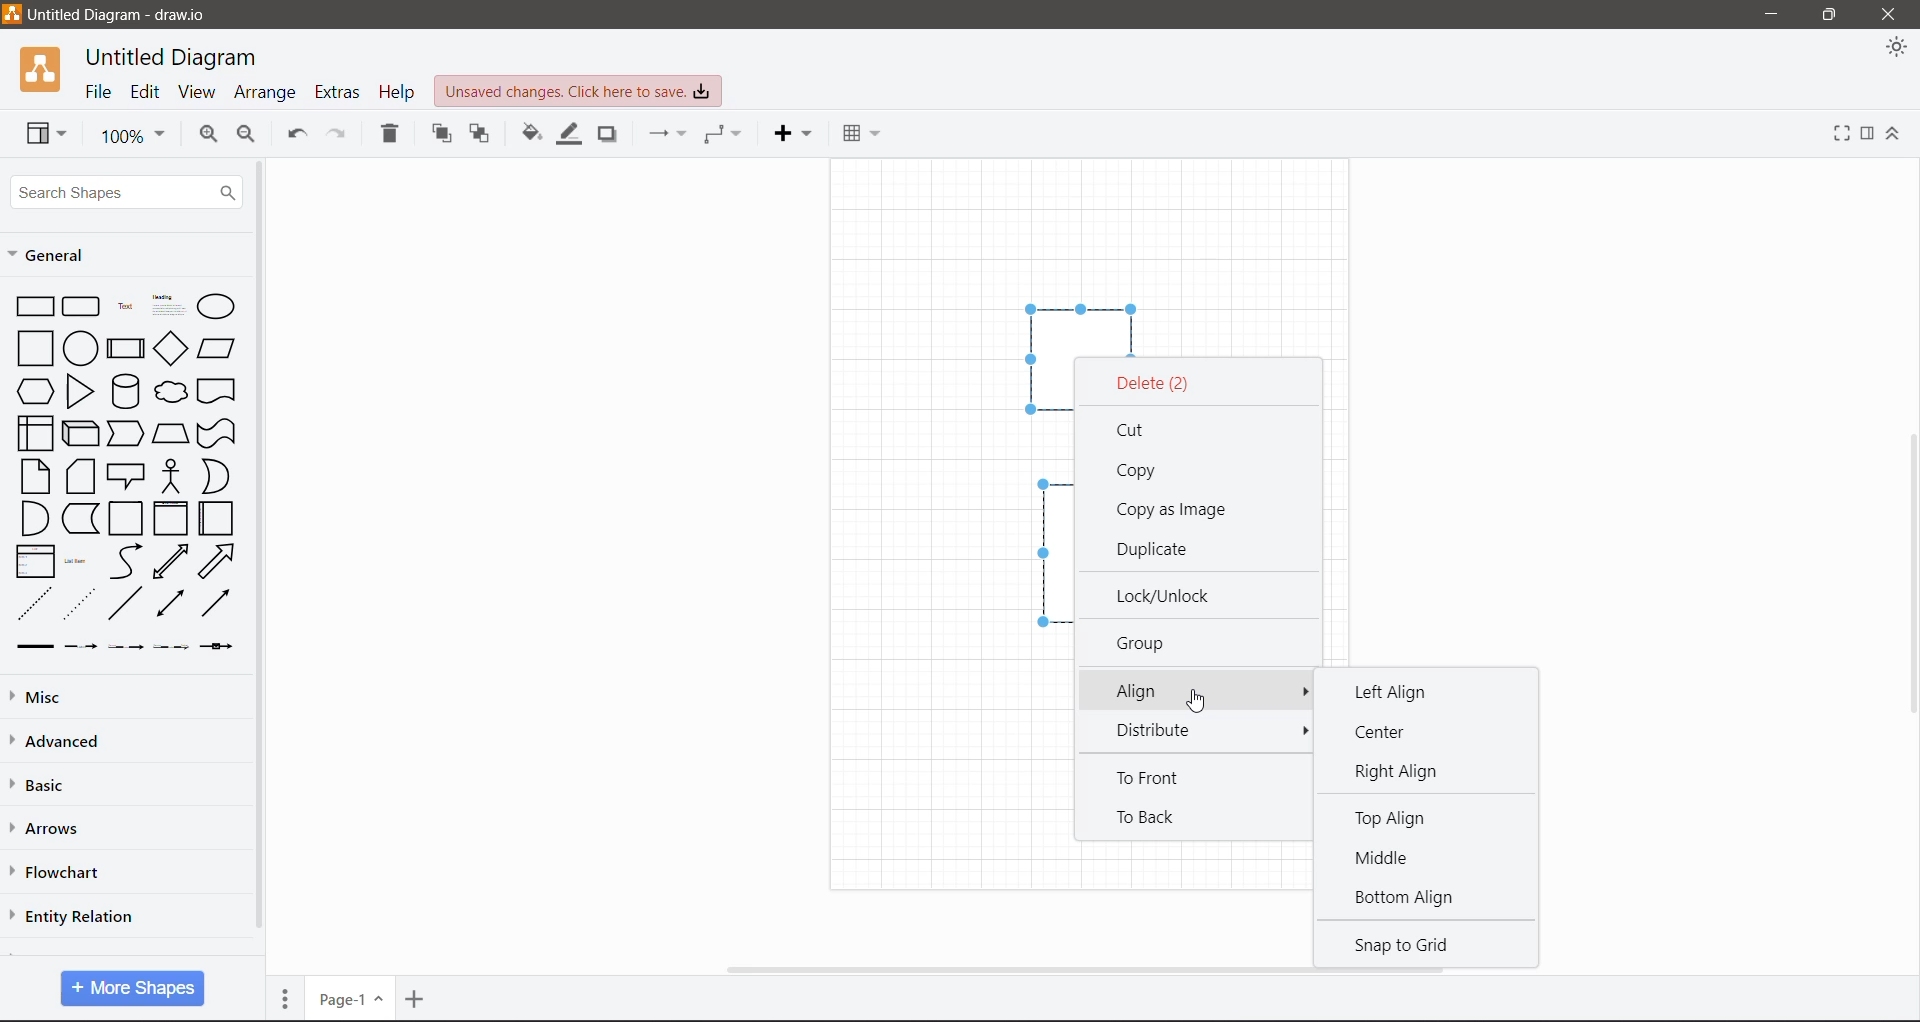 The image size is (1920, 1022). I want to click on Redo, so click(342, 135).